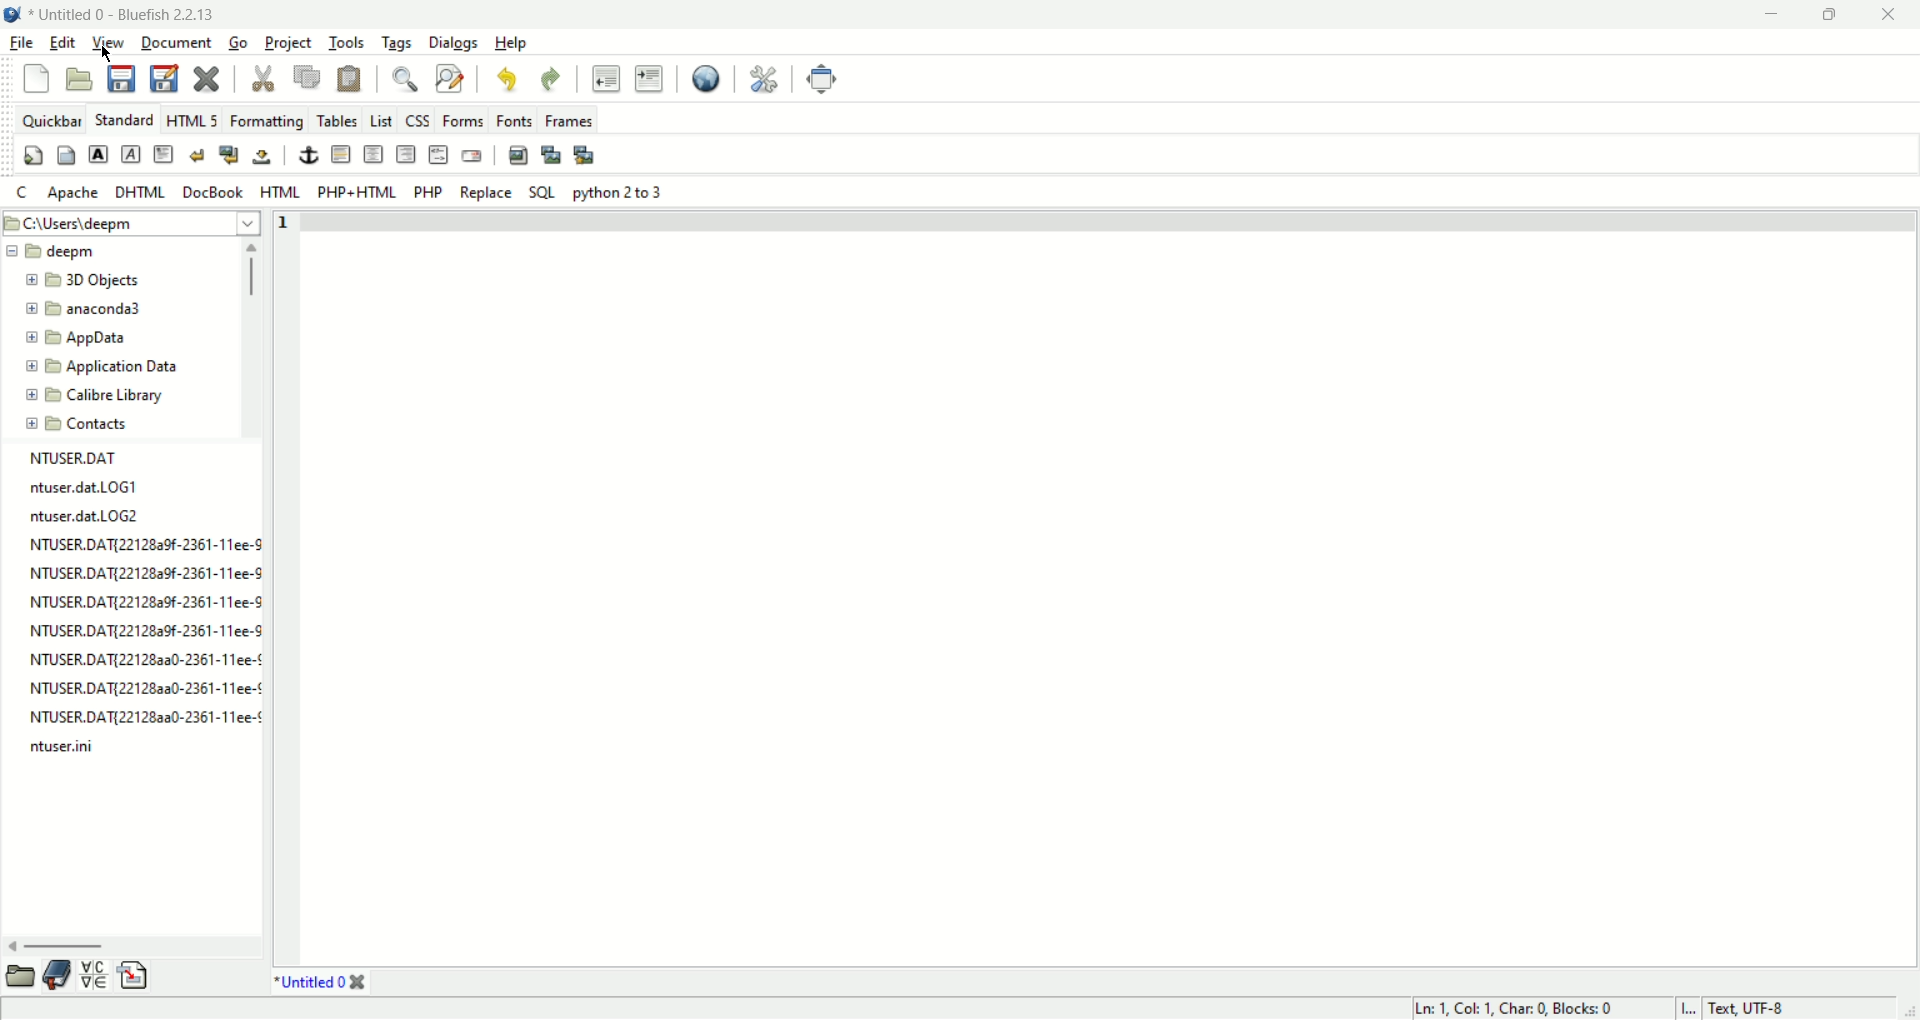 Image resolution: width=1920 pixels, height=1020 pixels. What do you see at coordinates (61, 945) in the screenshot?
I see `horizontal scroll bar` at bounding box center [61, 945].